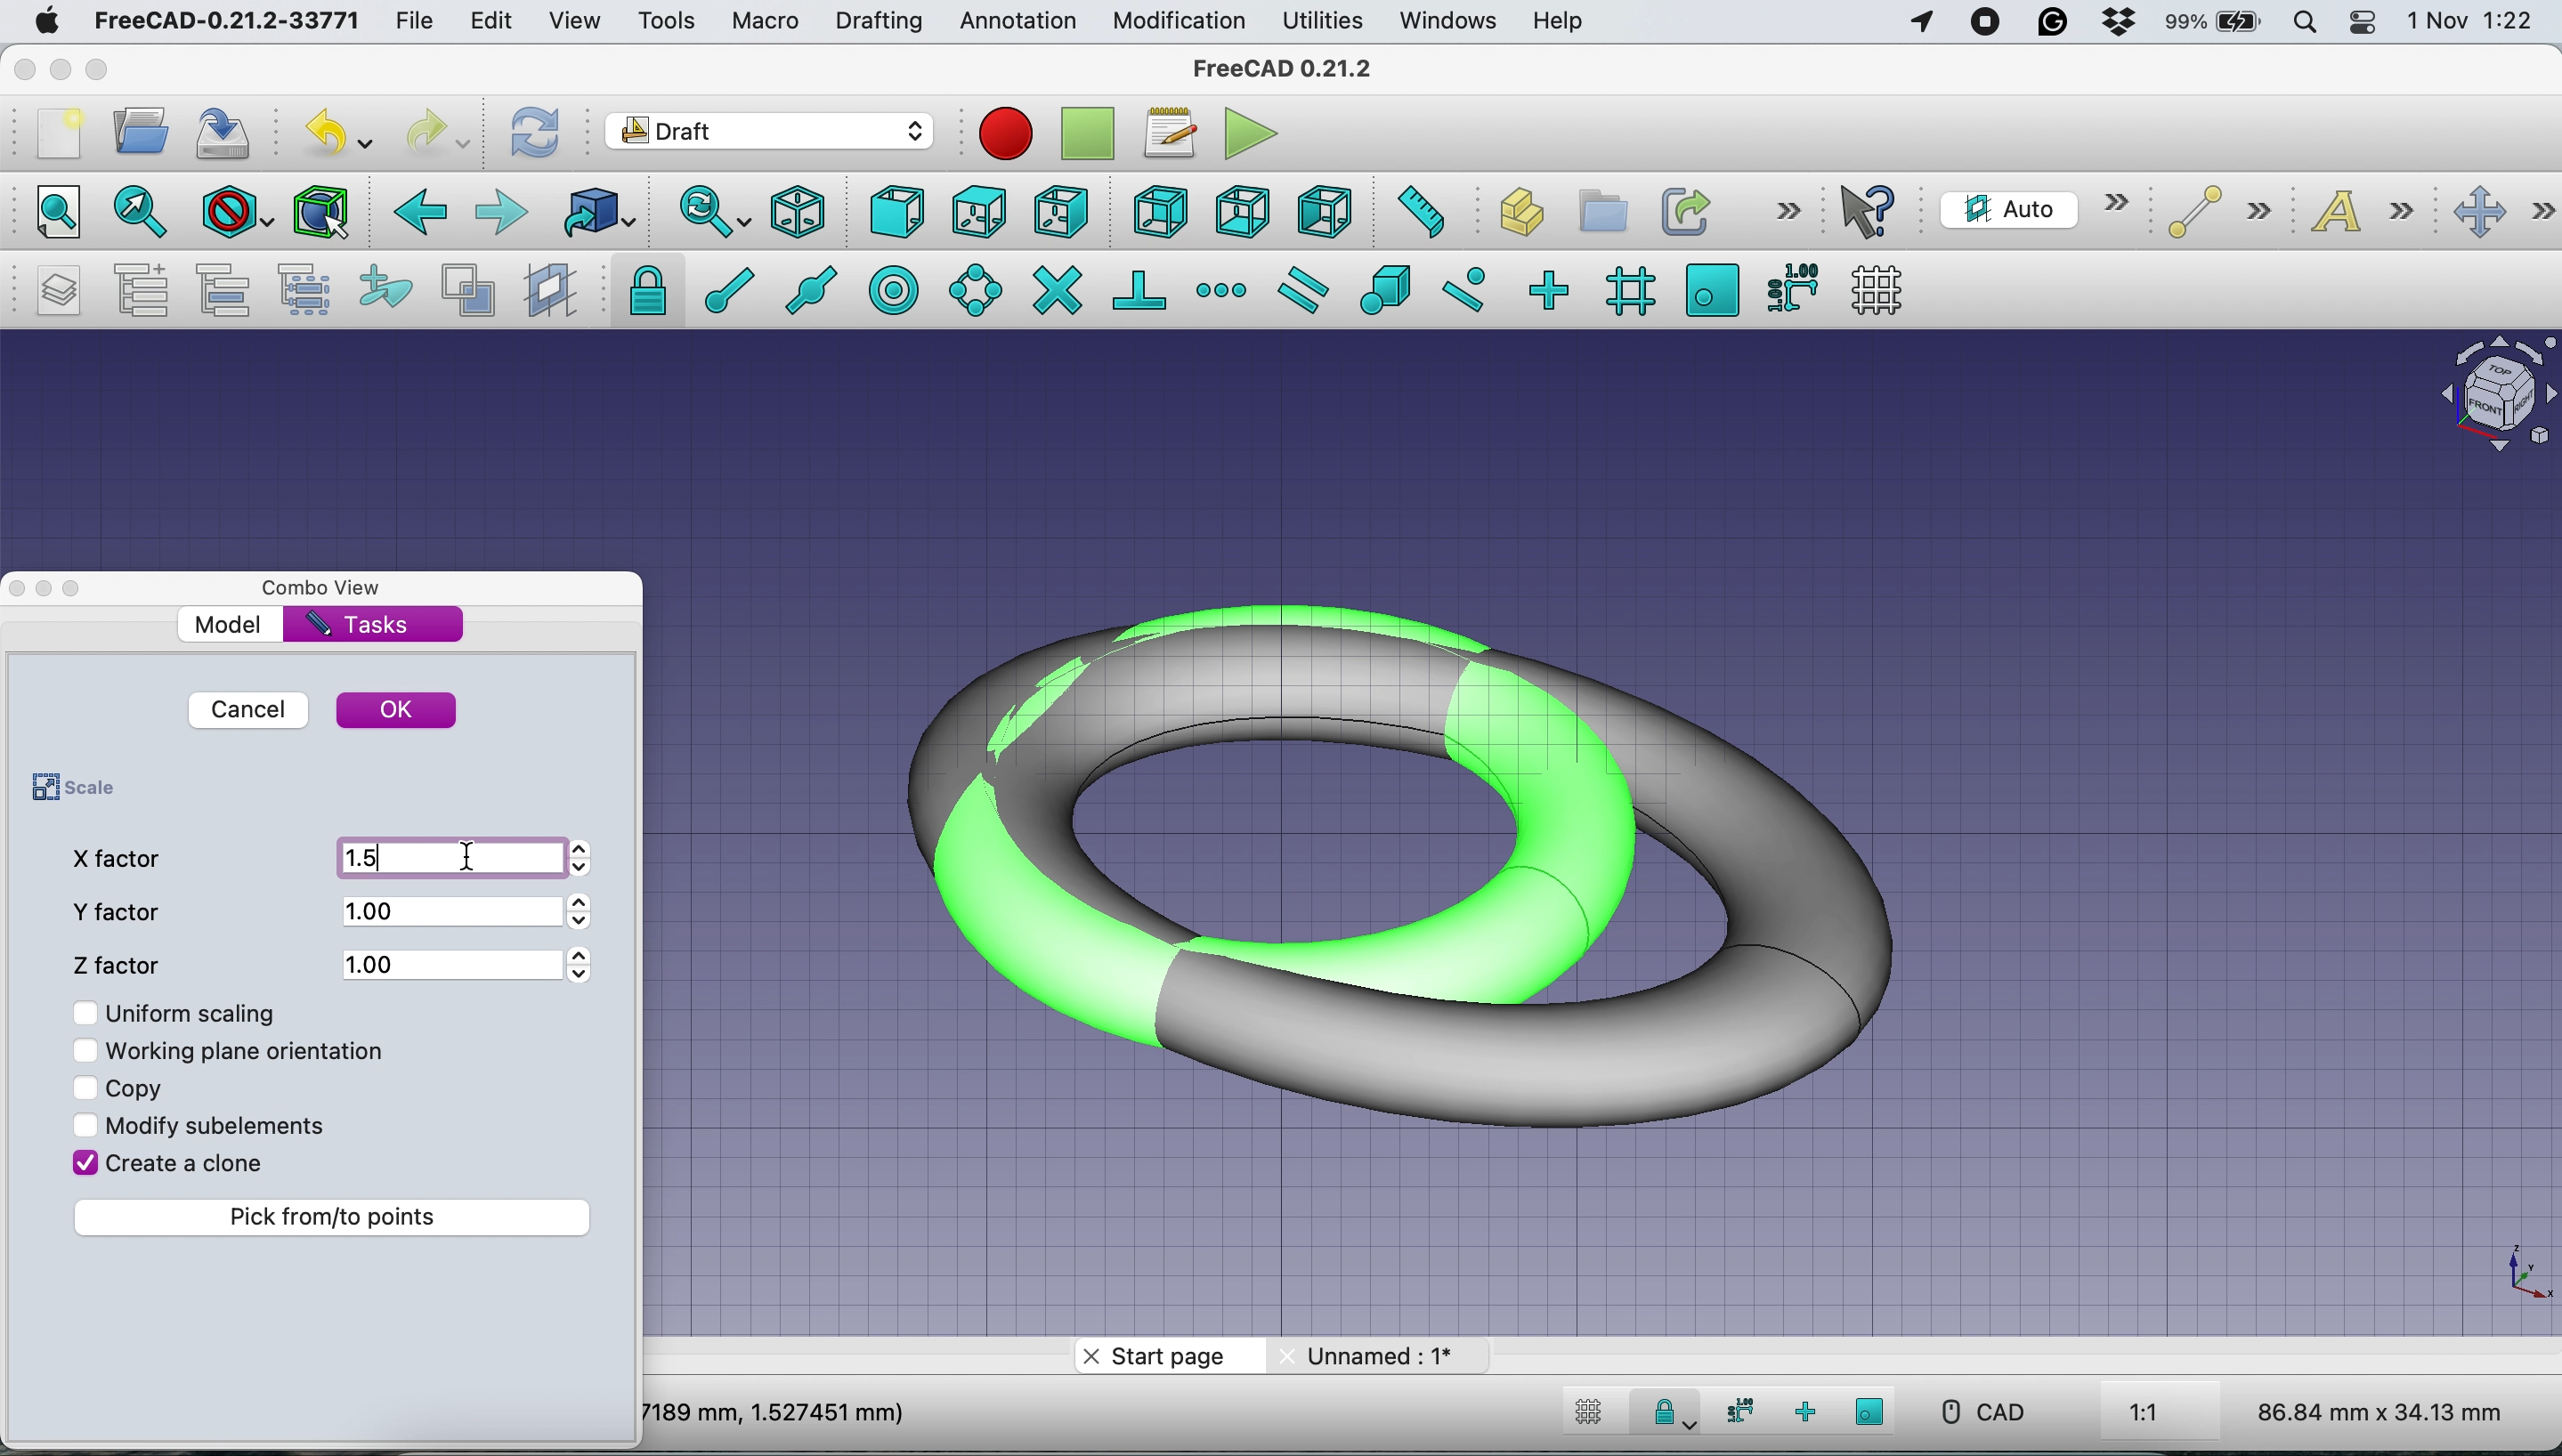 The height and width of the screenshot is (1456, 2562). What do you see at coordinates (581, 964) in the screenshot?
I see `Arrows` at bounding box center [581, 964].